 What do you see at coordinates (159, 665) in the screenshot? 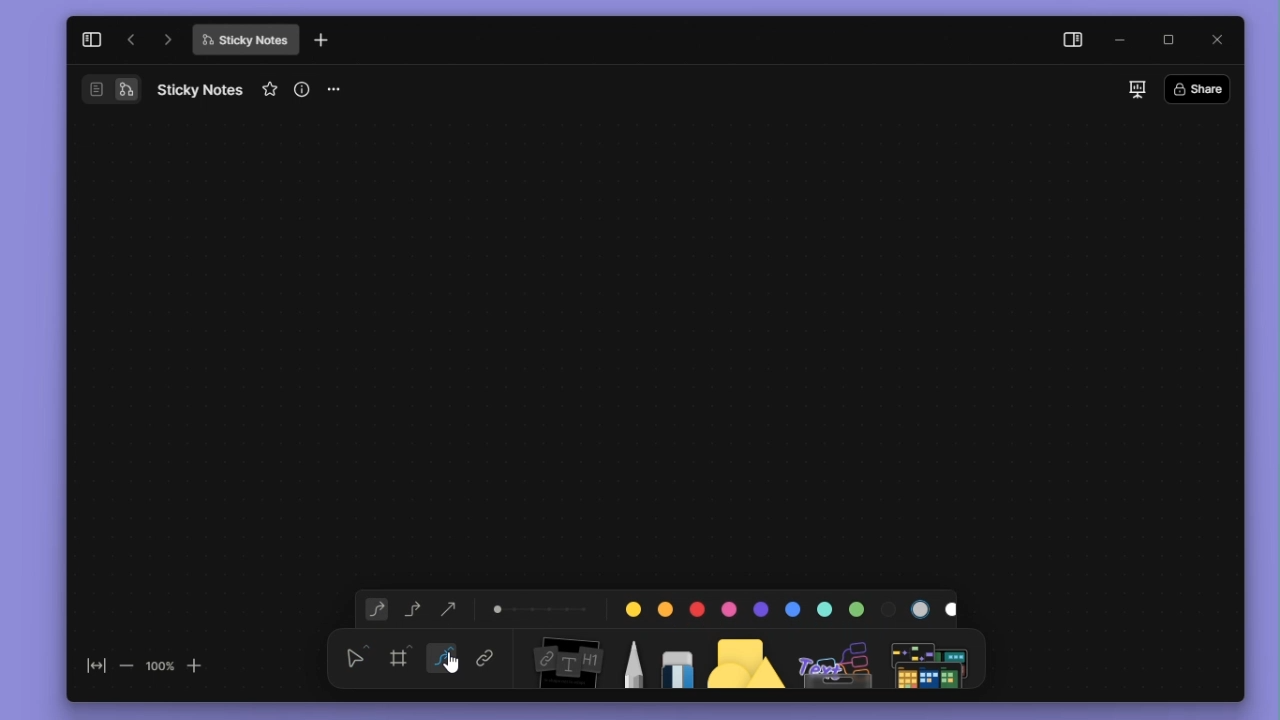
I see `100%` at bounding box center [159, 665].